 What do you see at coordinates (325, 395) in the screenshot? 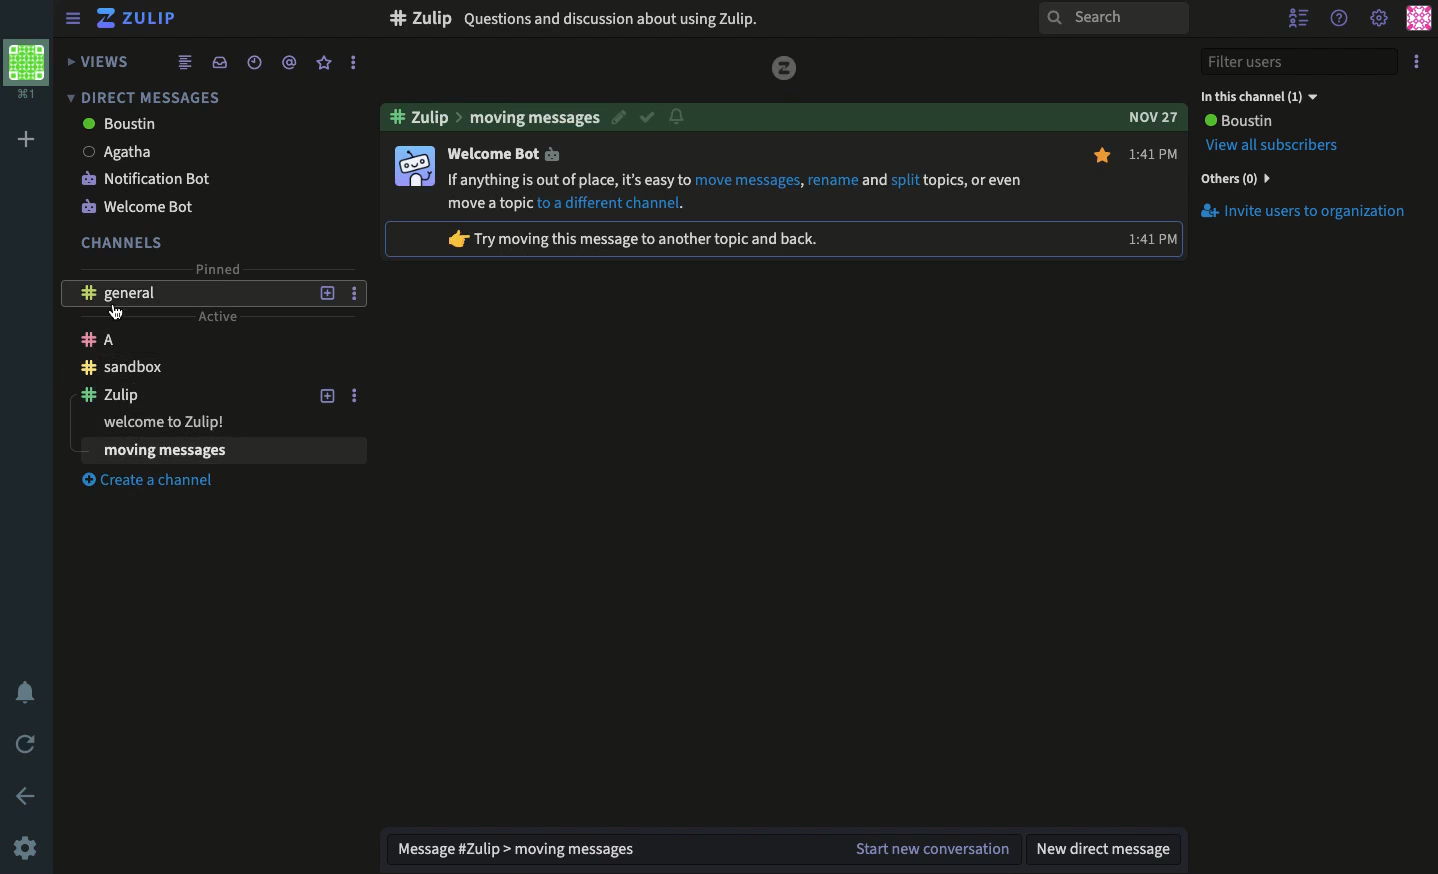
I see `Add a topic` at bounding box center [325, 395].